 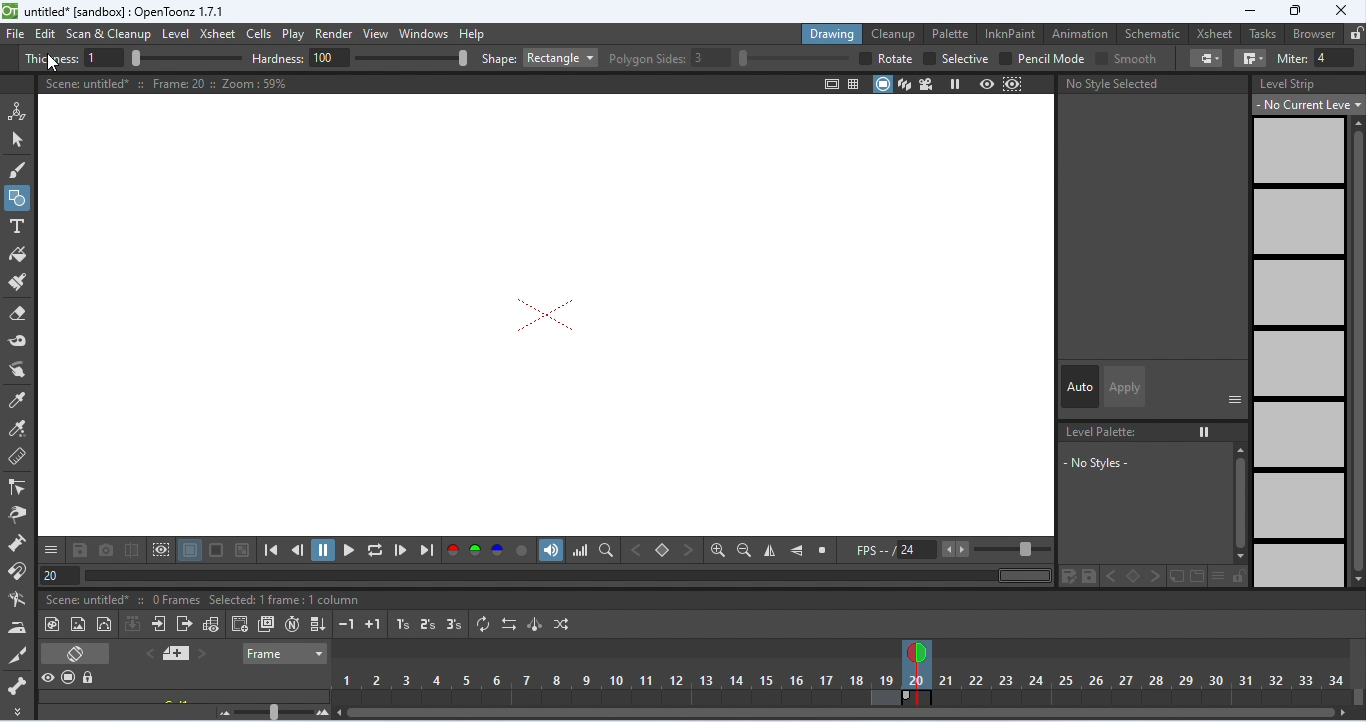 I want to click on cutter, so click(x=16, y=655).